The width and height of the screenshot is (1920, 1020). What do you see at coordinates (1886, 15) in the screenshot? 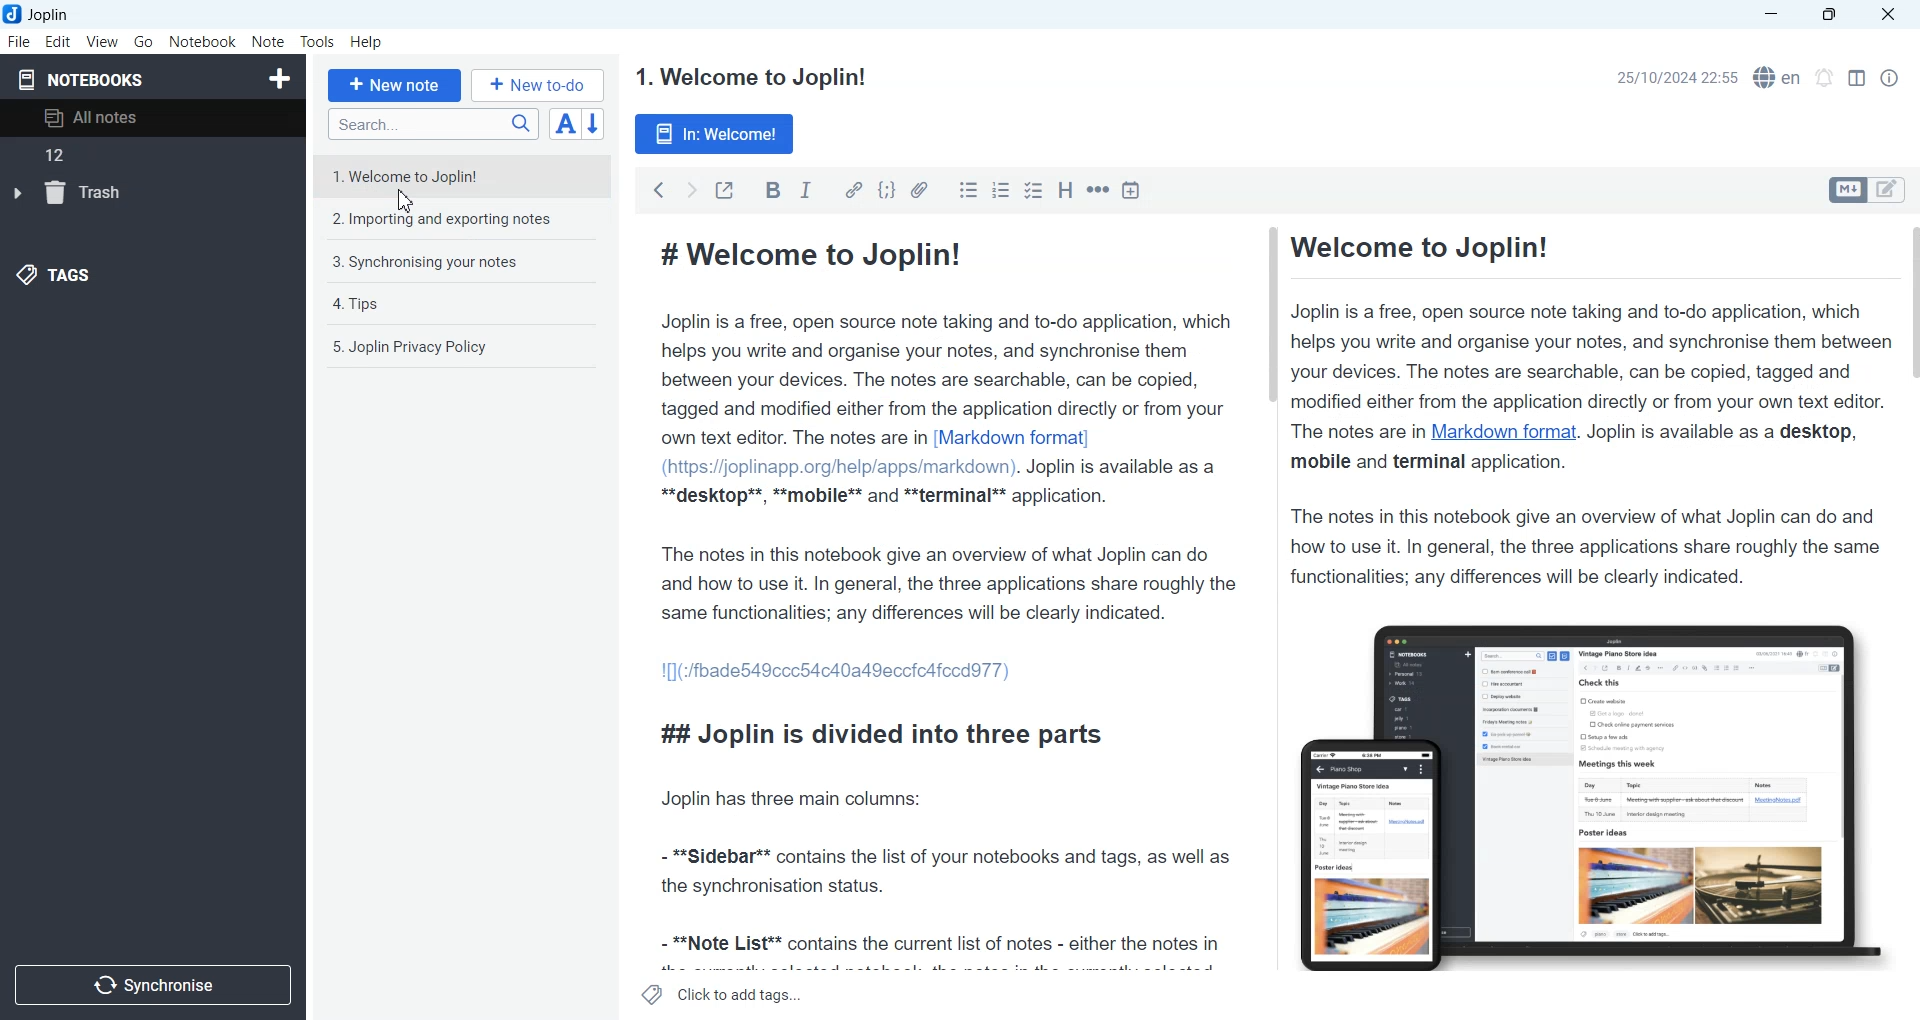
I see `Close` at bounding box center [1886, 15].